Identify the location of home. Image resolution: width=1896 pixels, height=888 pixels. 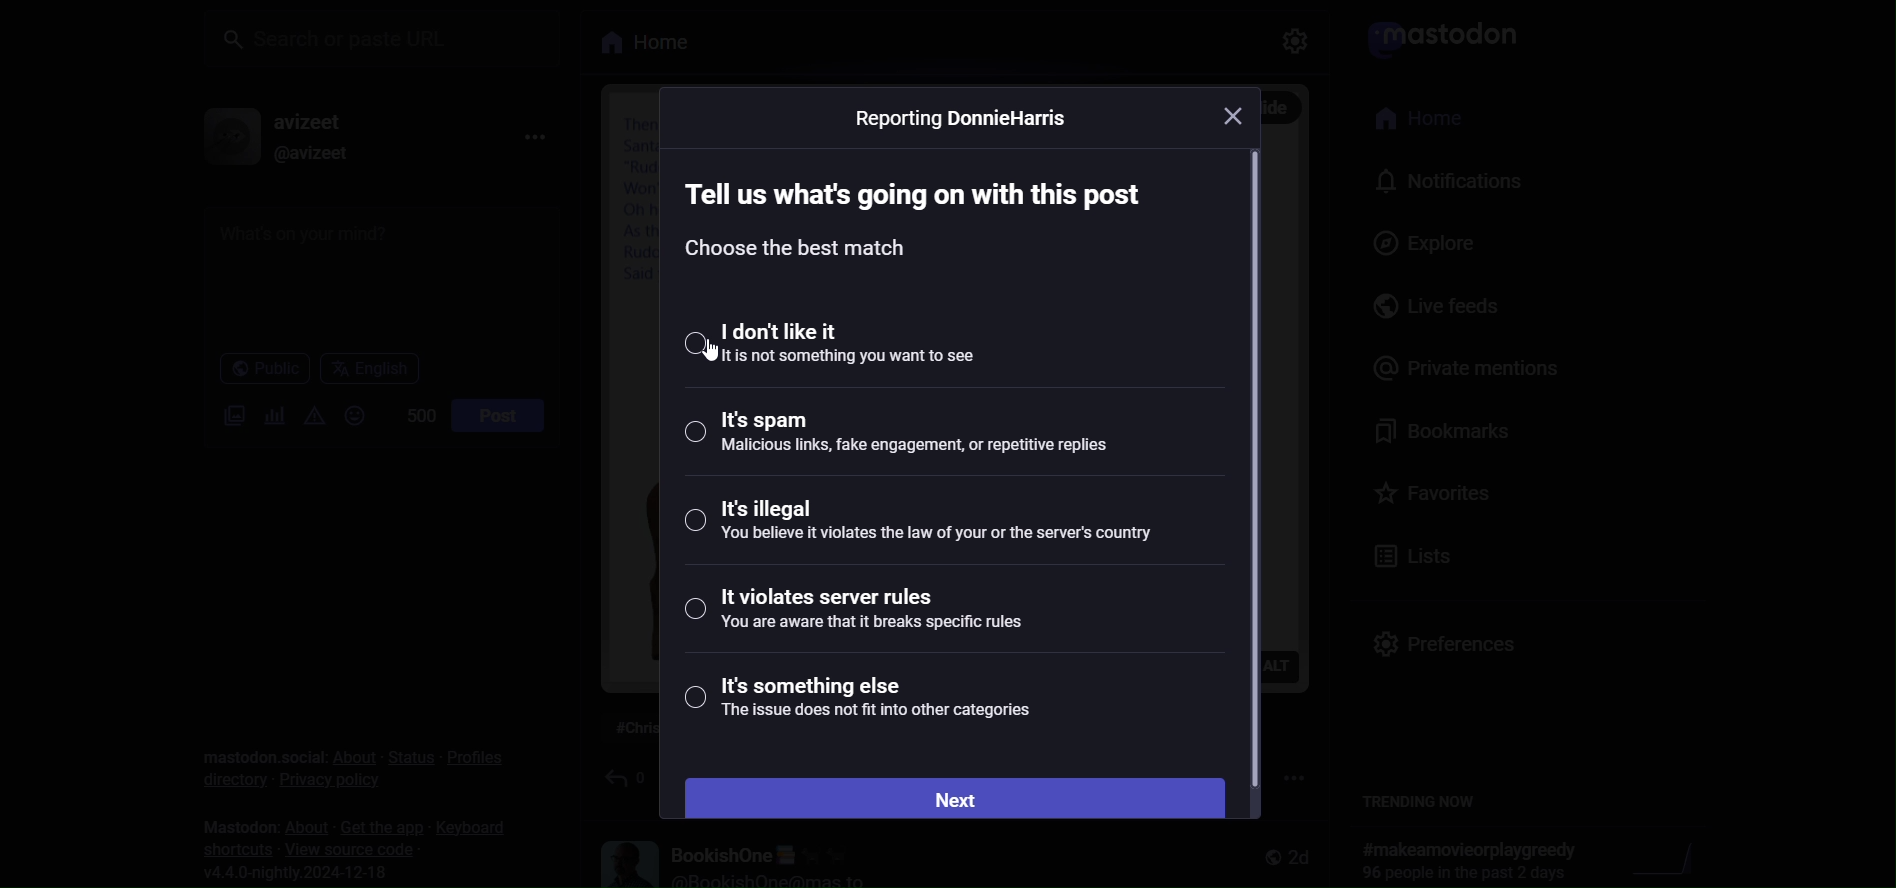
(1411, 119).